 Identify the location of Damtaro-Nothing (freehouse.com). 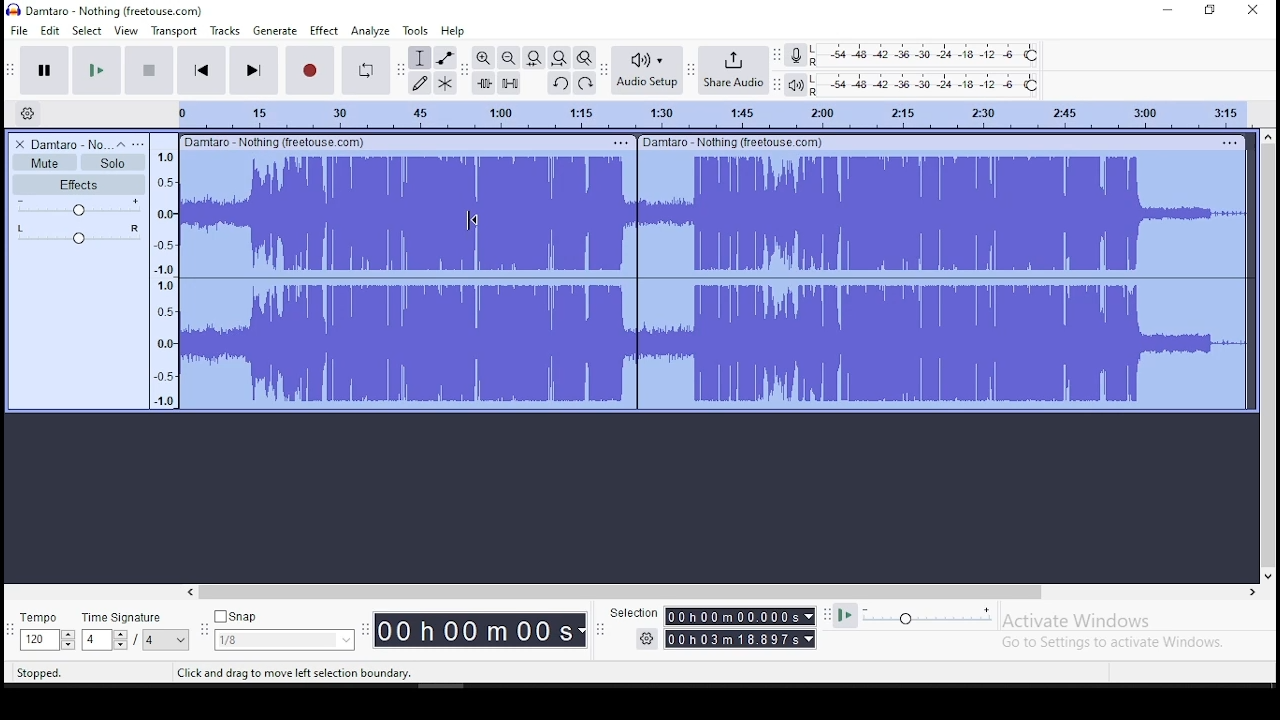
(273, 141).